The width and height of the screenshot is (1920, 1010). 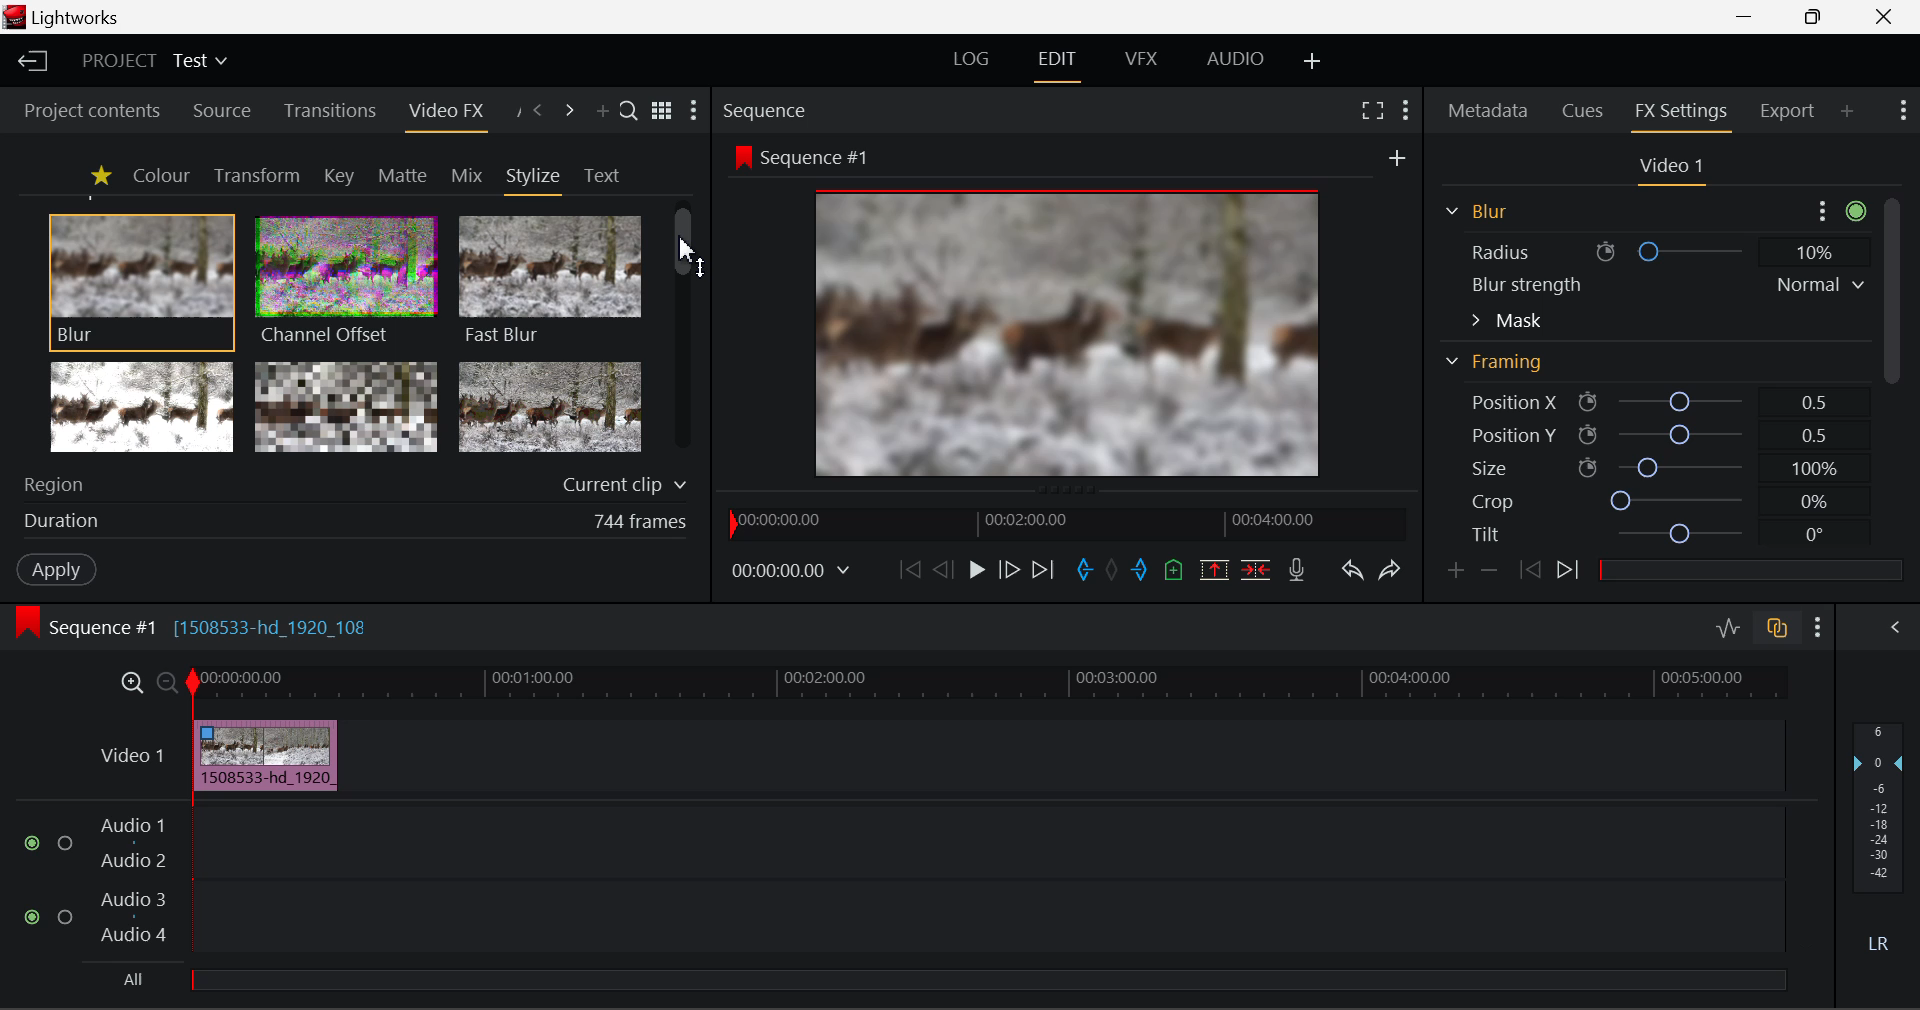 What do you see at coordinates (570, 111) in the screenshot?
I see `Next Panel` at bounding box center [570, 111].